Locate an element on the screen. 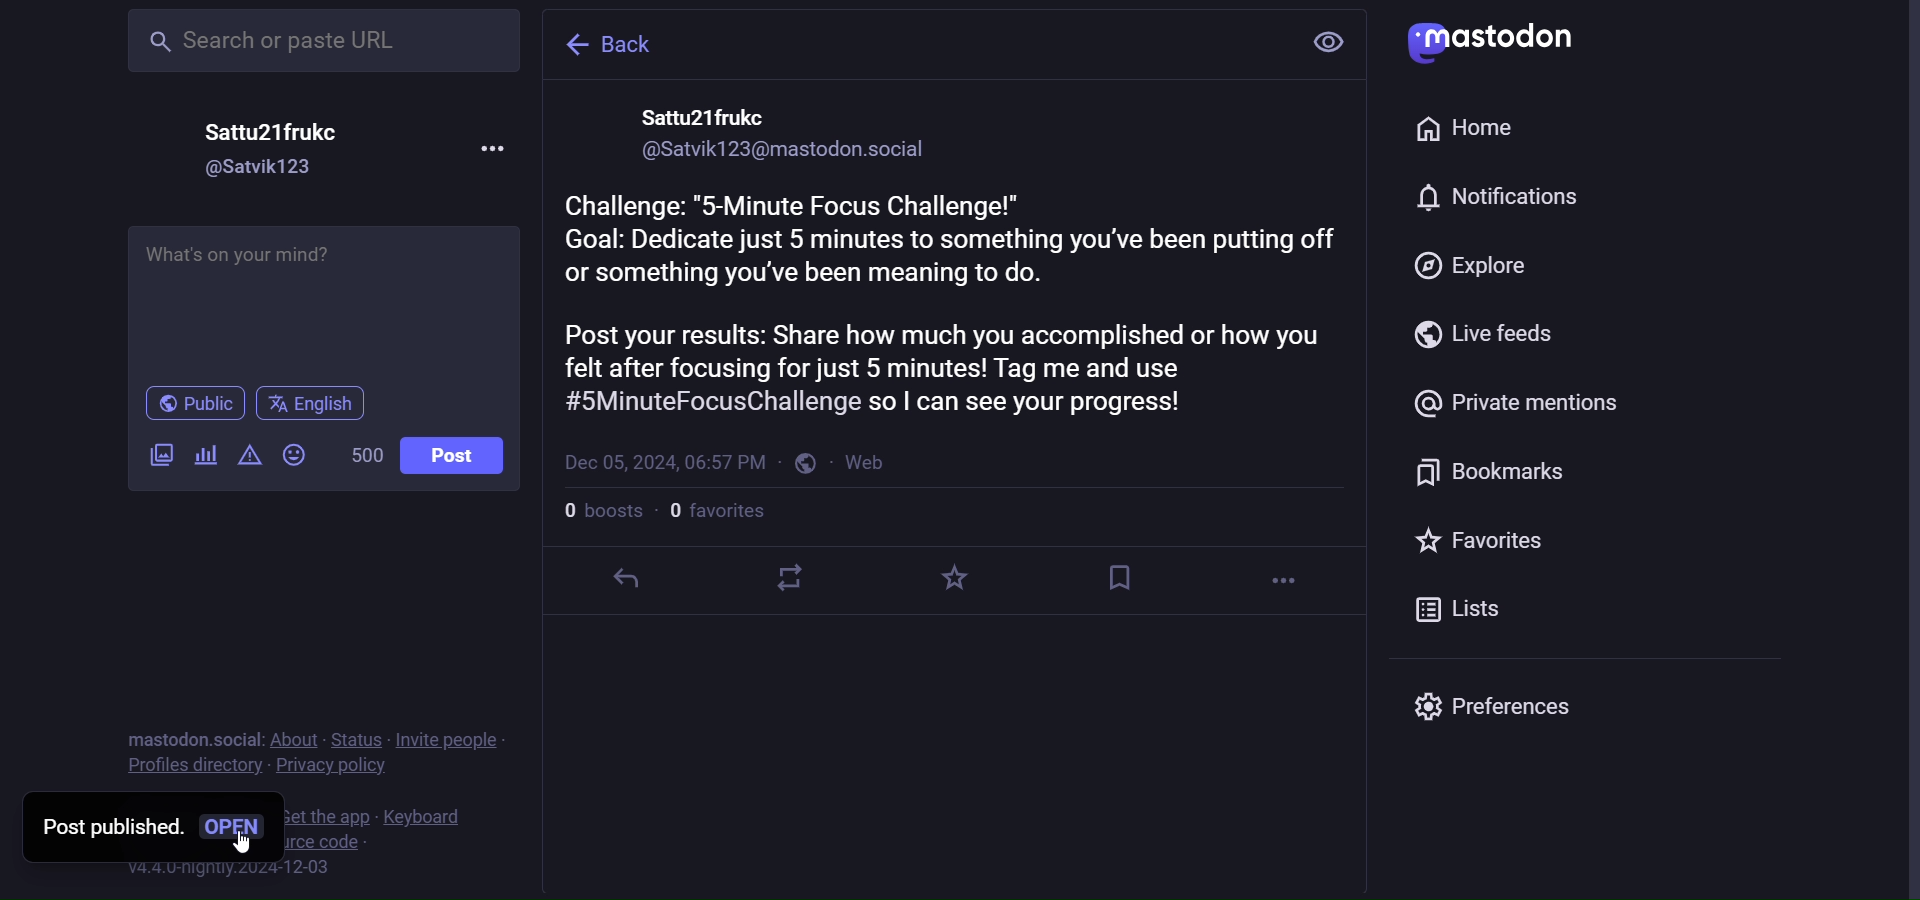  word limit is located at coordinates (367, 458).